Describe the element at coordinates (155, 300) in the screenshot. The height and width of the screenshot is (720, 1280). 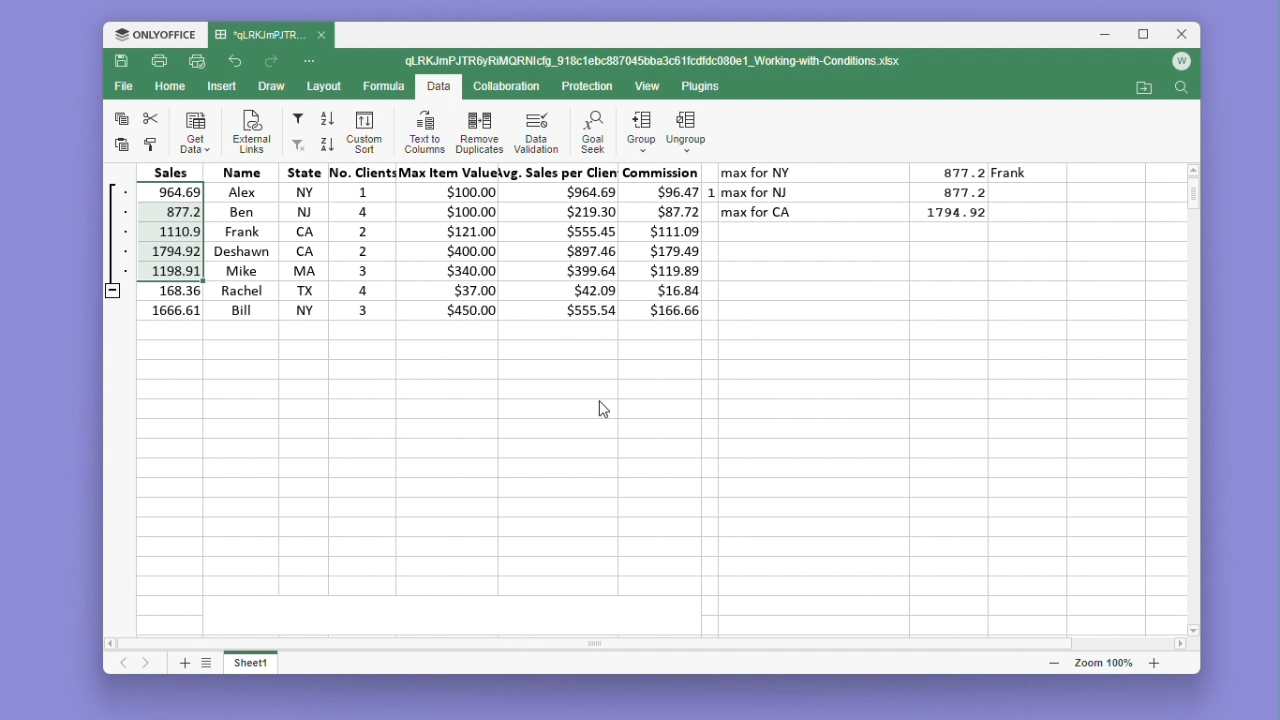
I see `remaining cells from the column` at that location.